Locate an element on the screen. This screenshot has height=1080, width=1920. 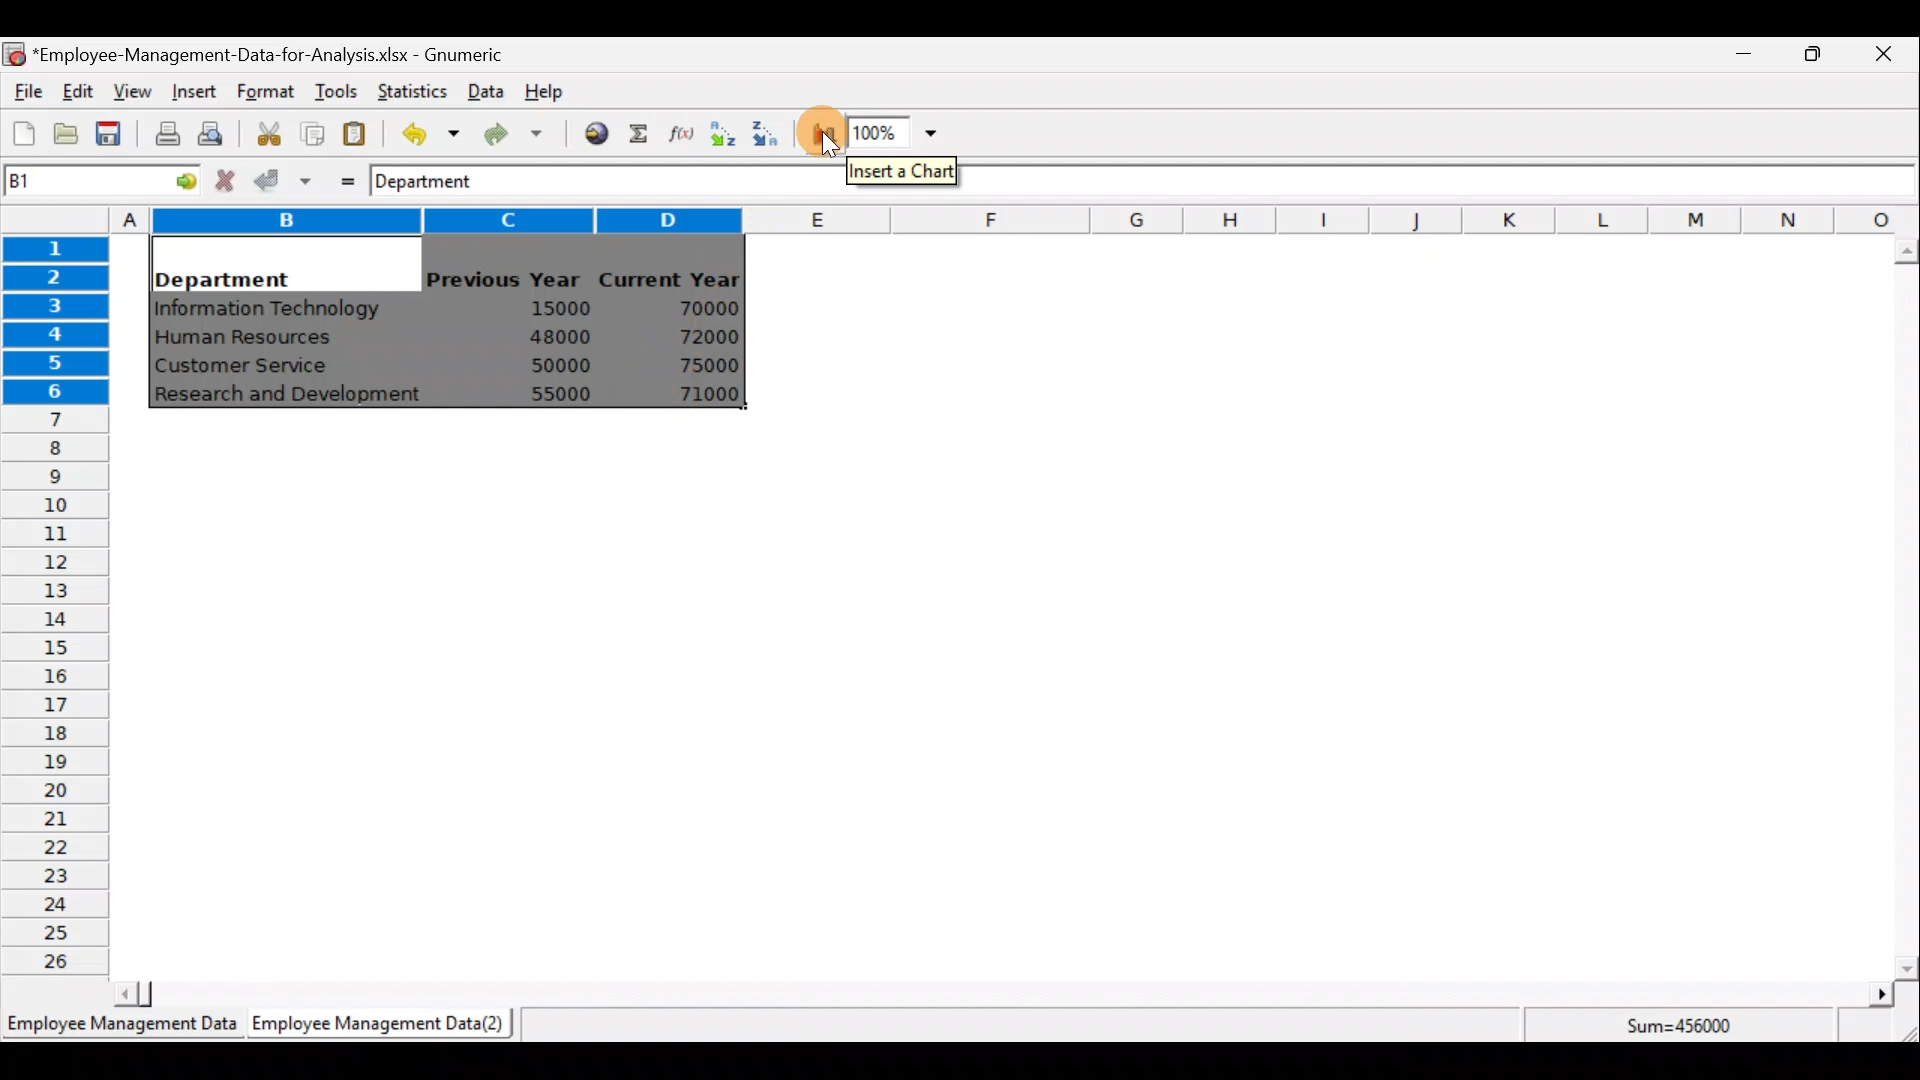
Minimize is located at coordinates (1740, 58).